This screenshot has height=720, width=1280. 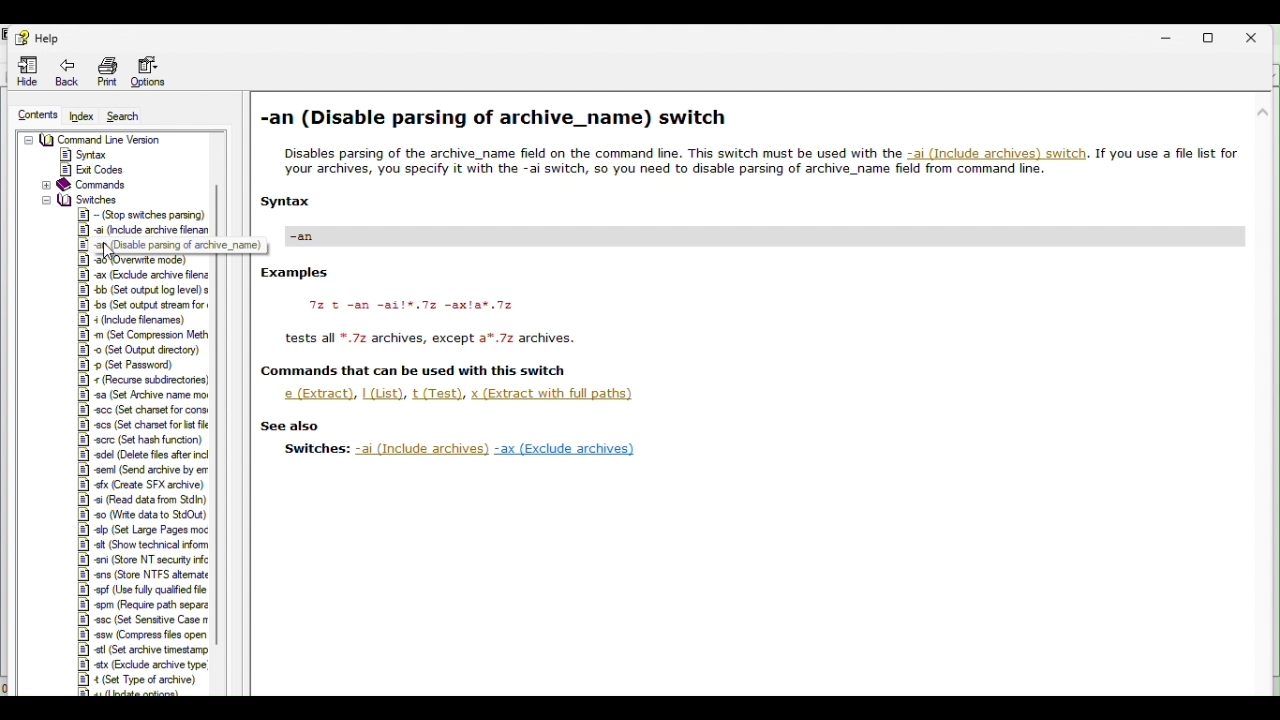 I want to click on 5] + (Recurse subdirectories], so click(x=142, y=382).